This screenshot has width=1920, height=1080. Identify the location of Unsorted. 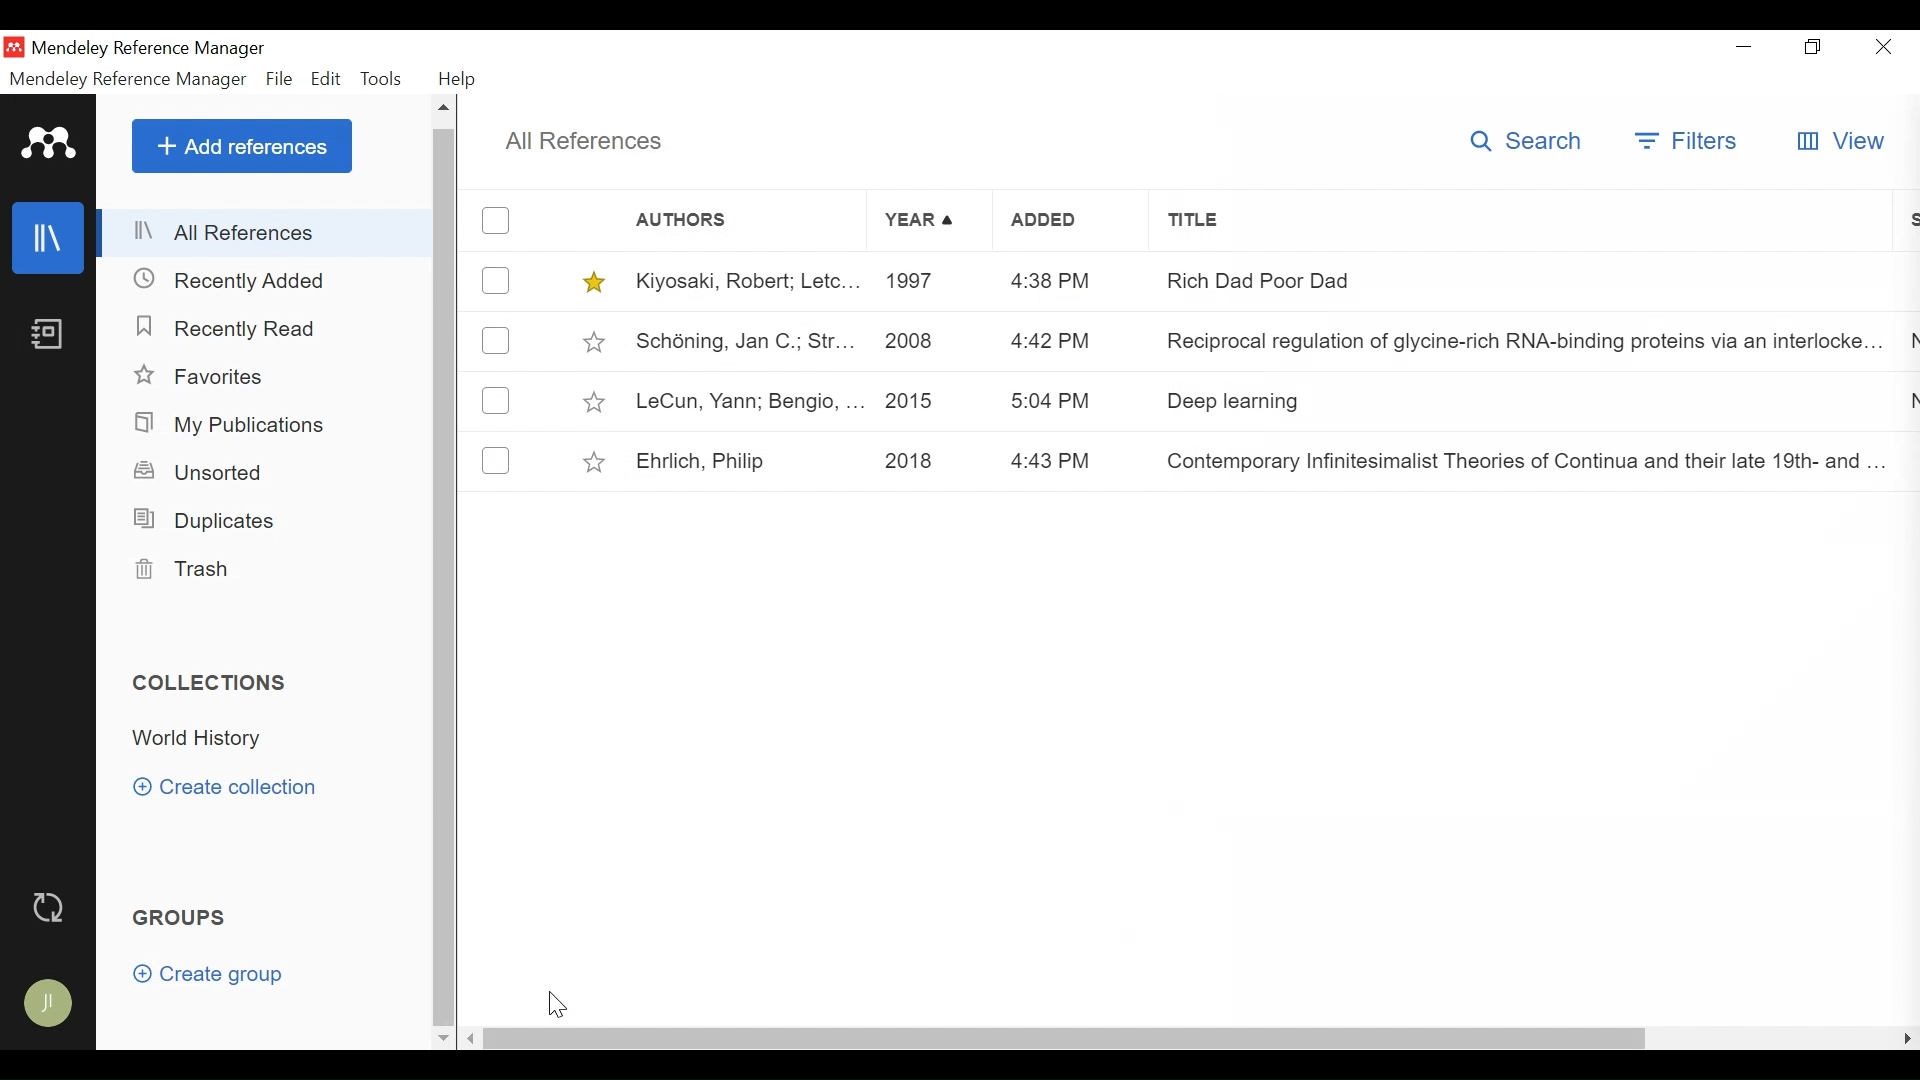
(201, 471).